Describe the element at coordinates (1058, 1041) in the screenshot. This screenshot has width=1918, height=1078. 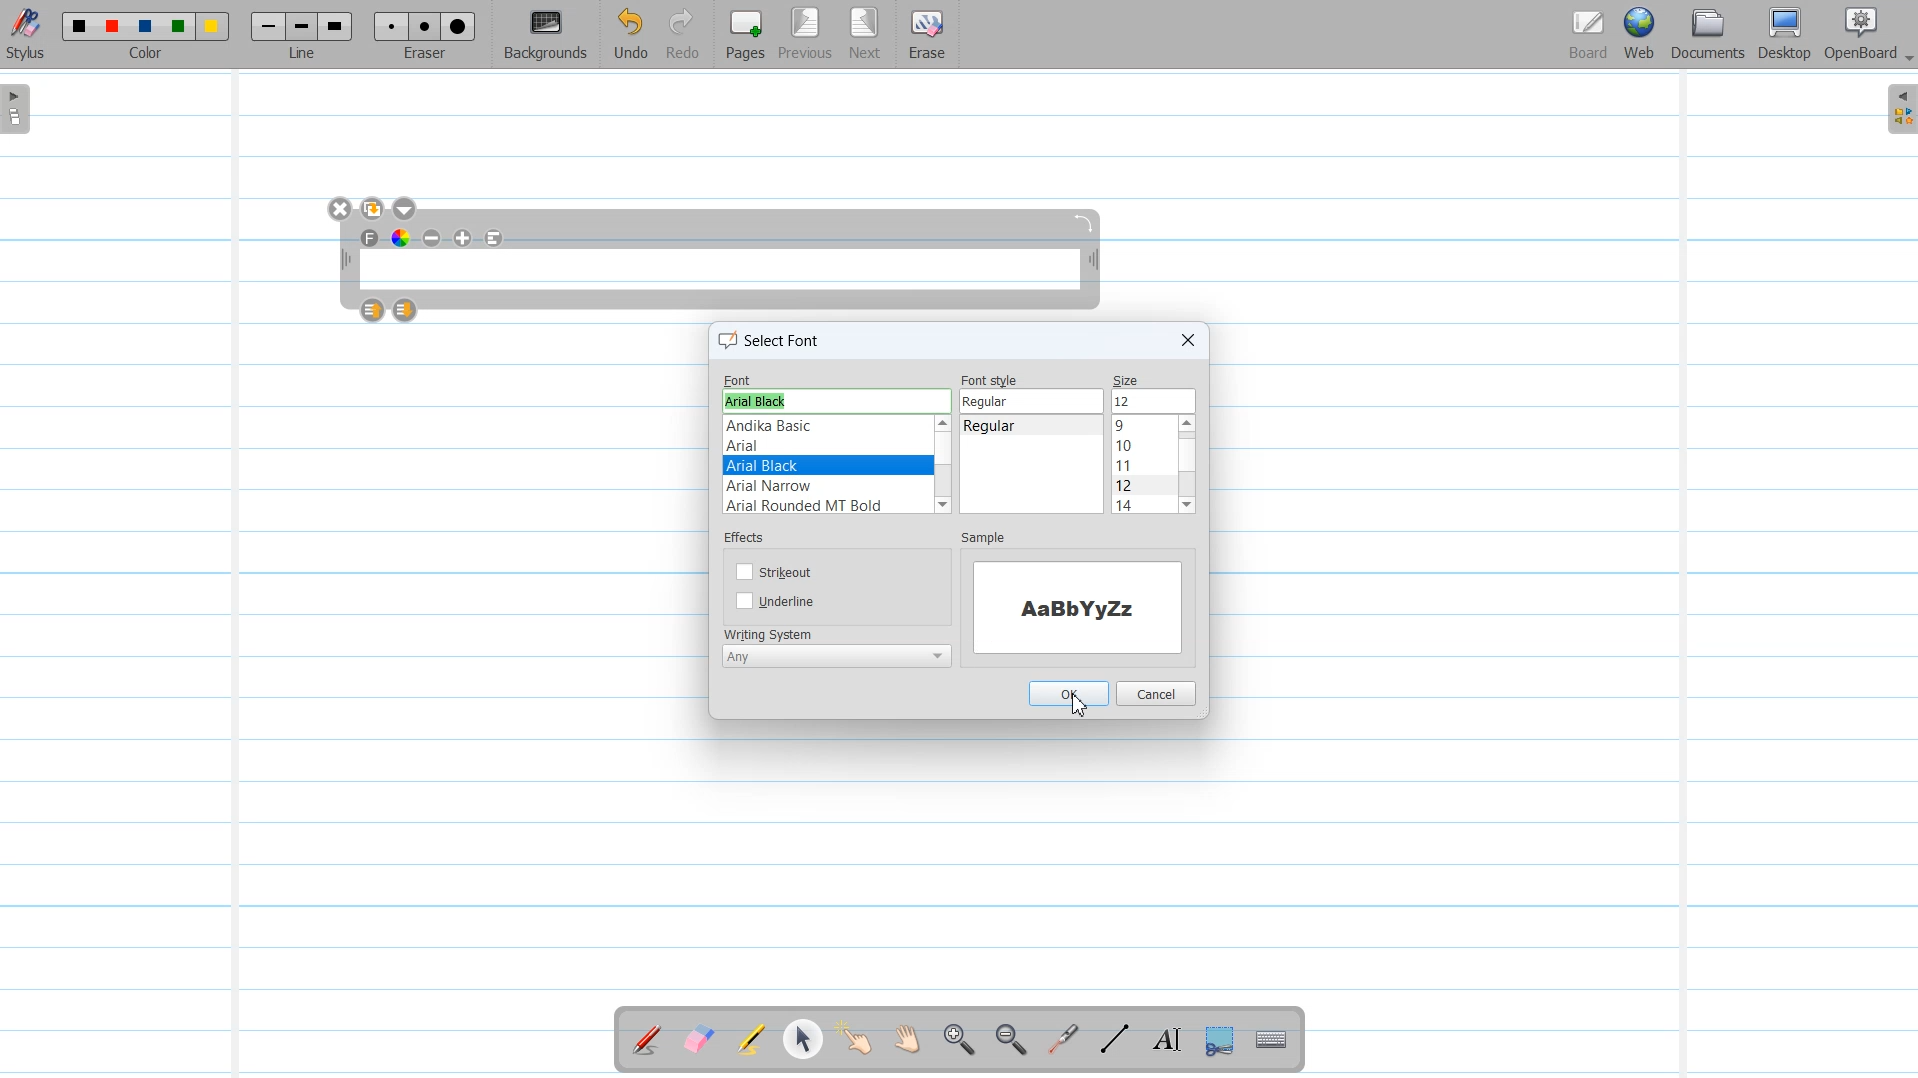
I see `Virtual Laser Pointer` at that location.